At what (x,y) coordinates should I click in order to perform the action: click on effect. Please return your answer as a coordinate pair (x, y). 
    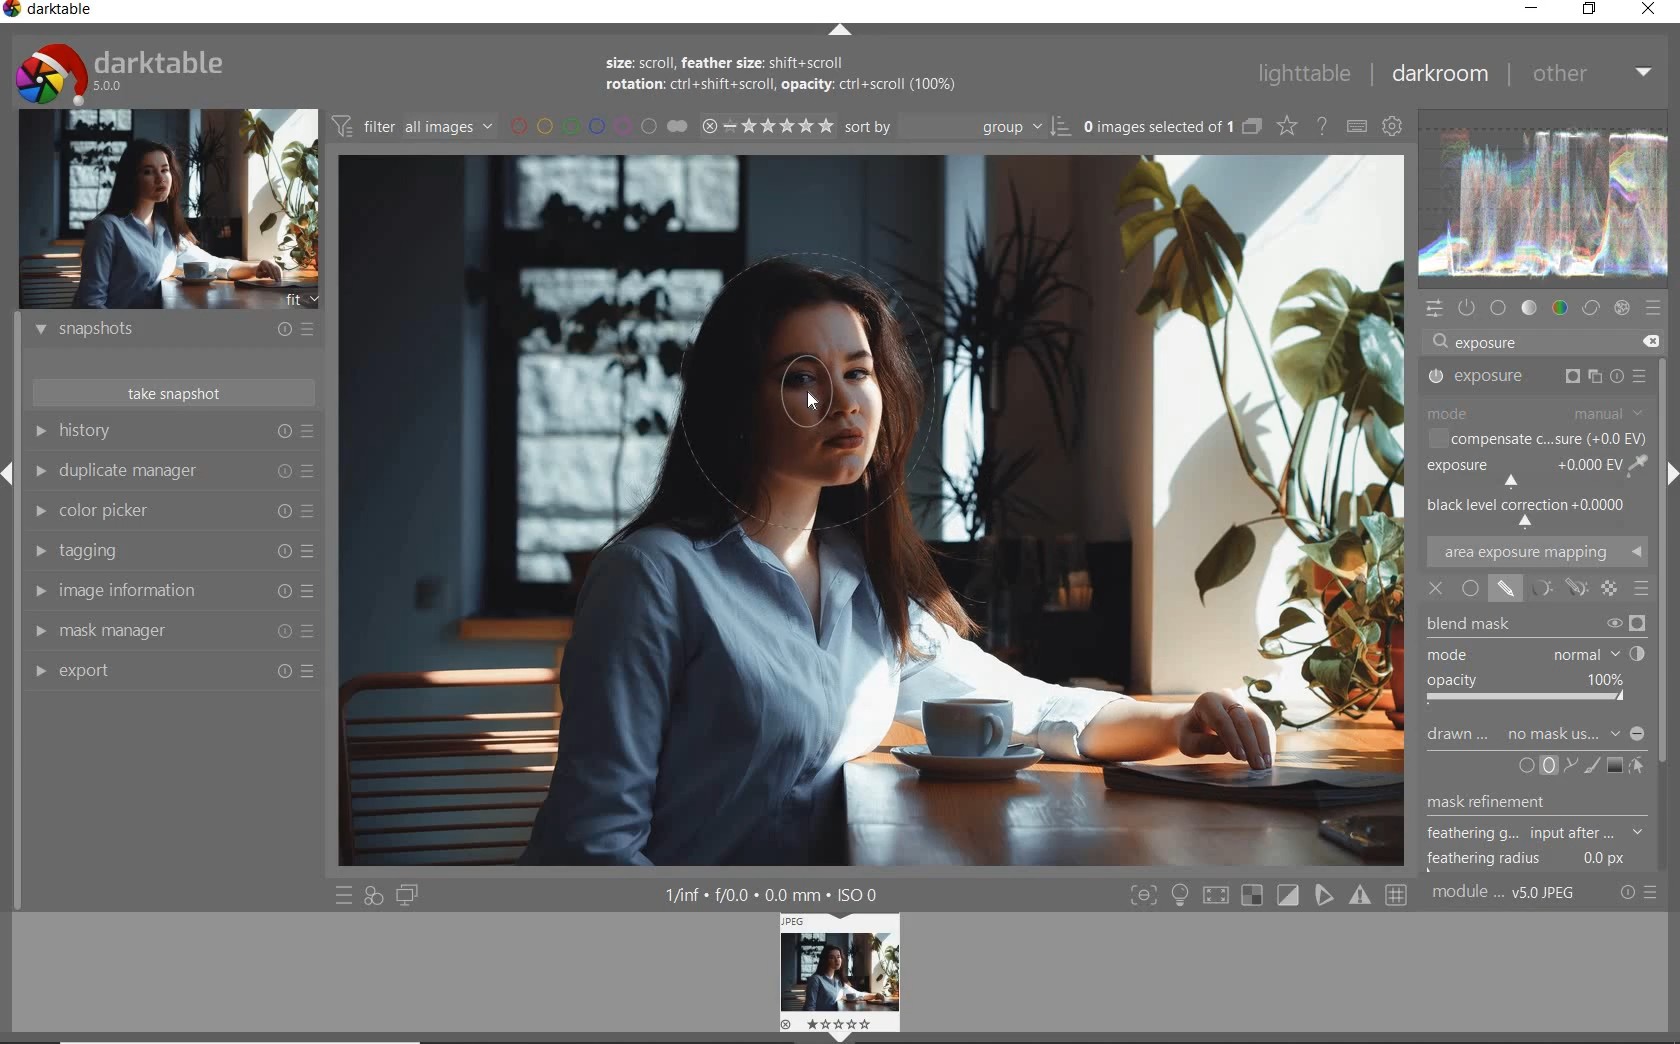
    Looking at the image, I should click on (1622, 308).